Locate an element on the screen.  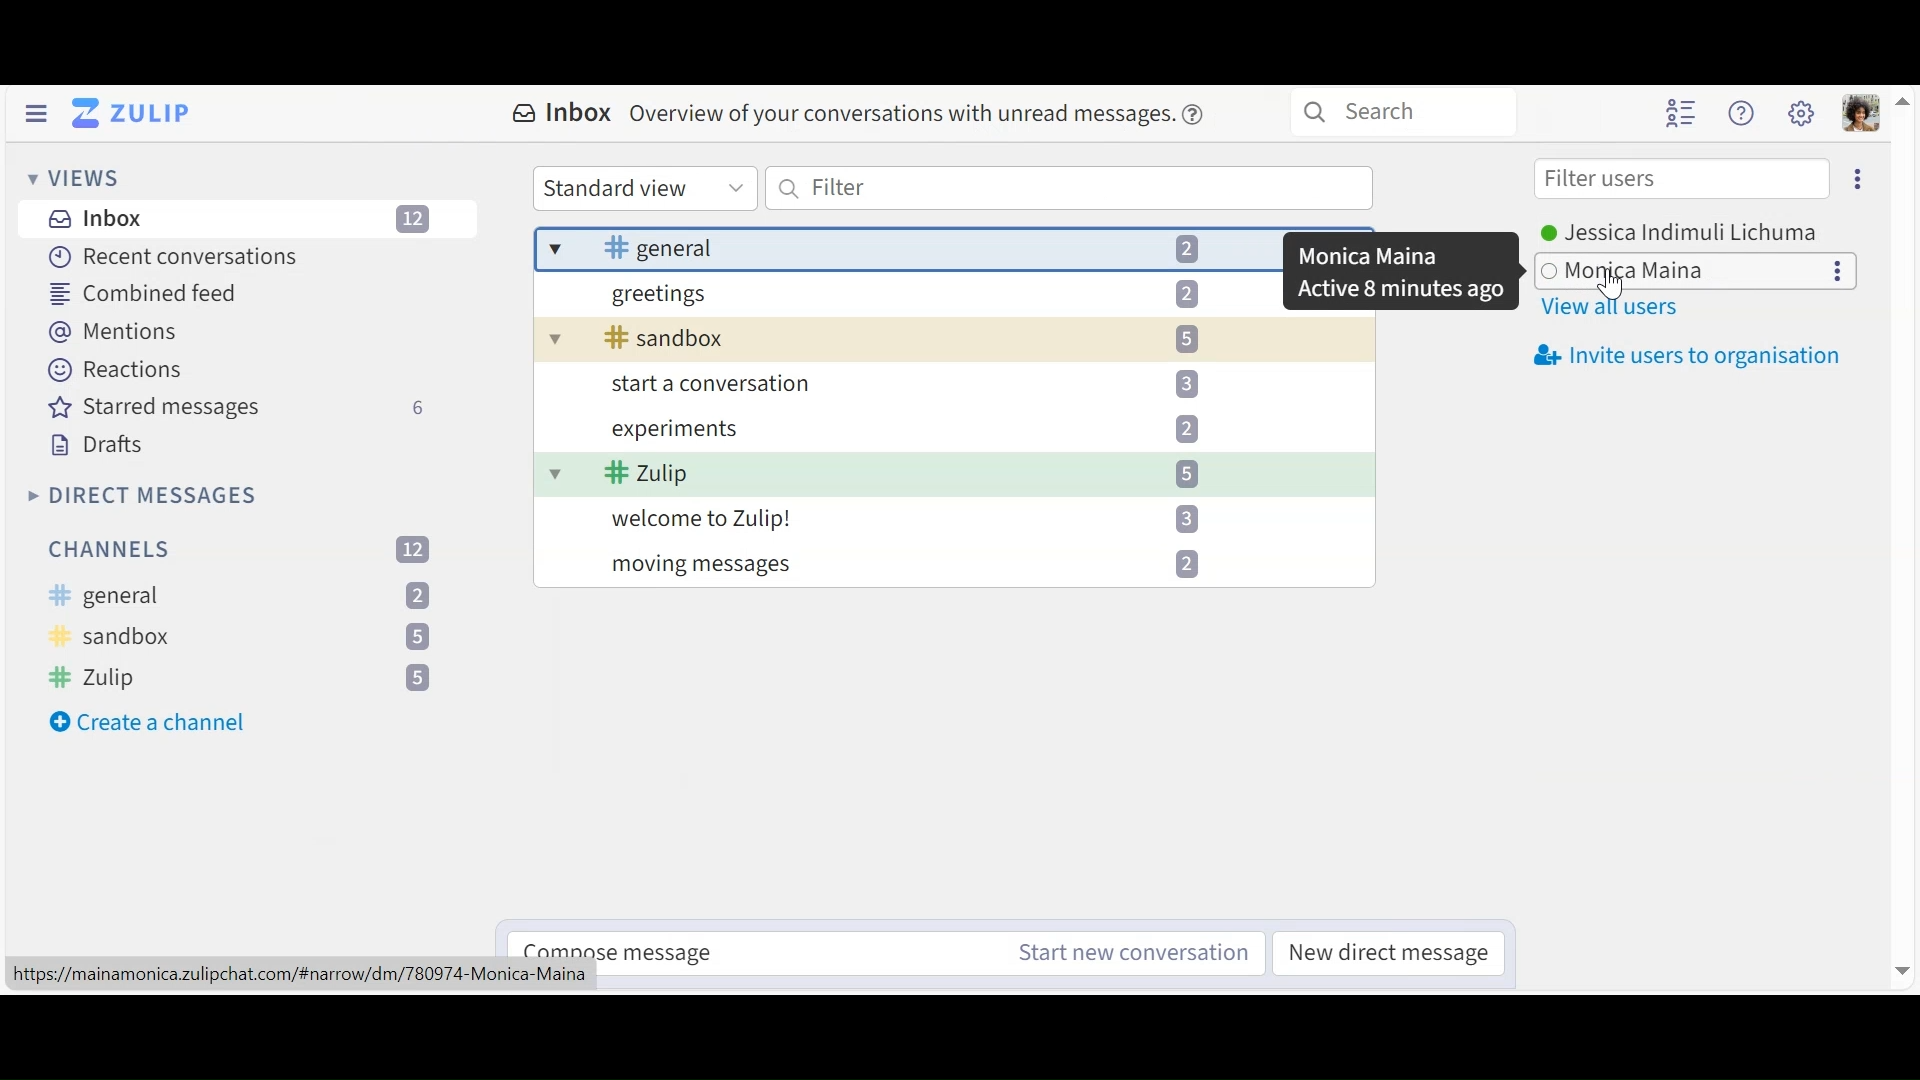
Search is located at coordinates (1400, 110).